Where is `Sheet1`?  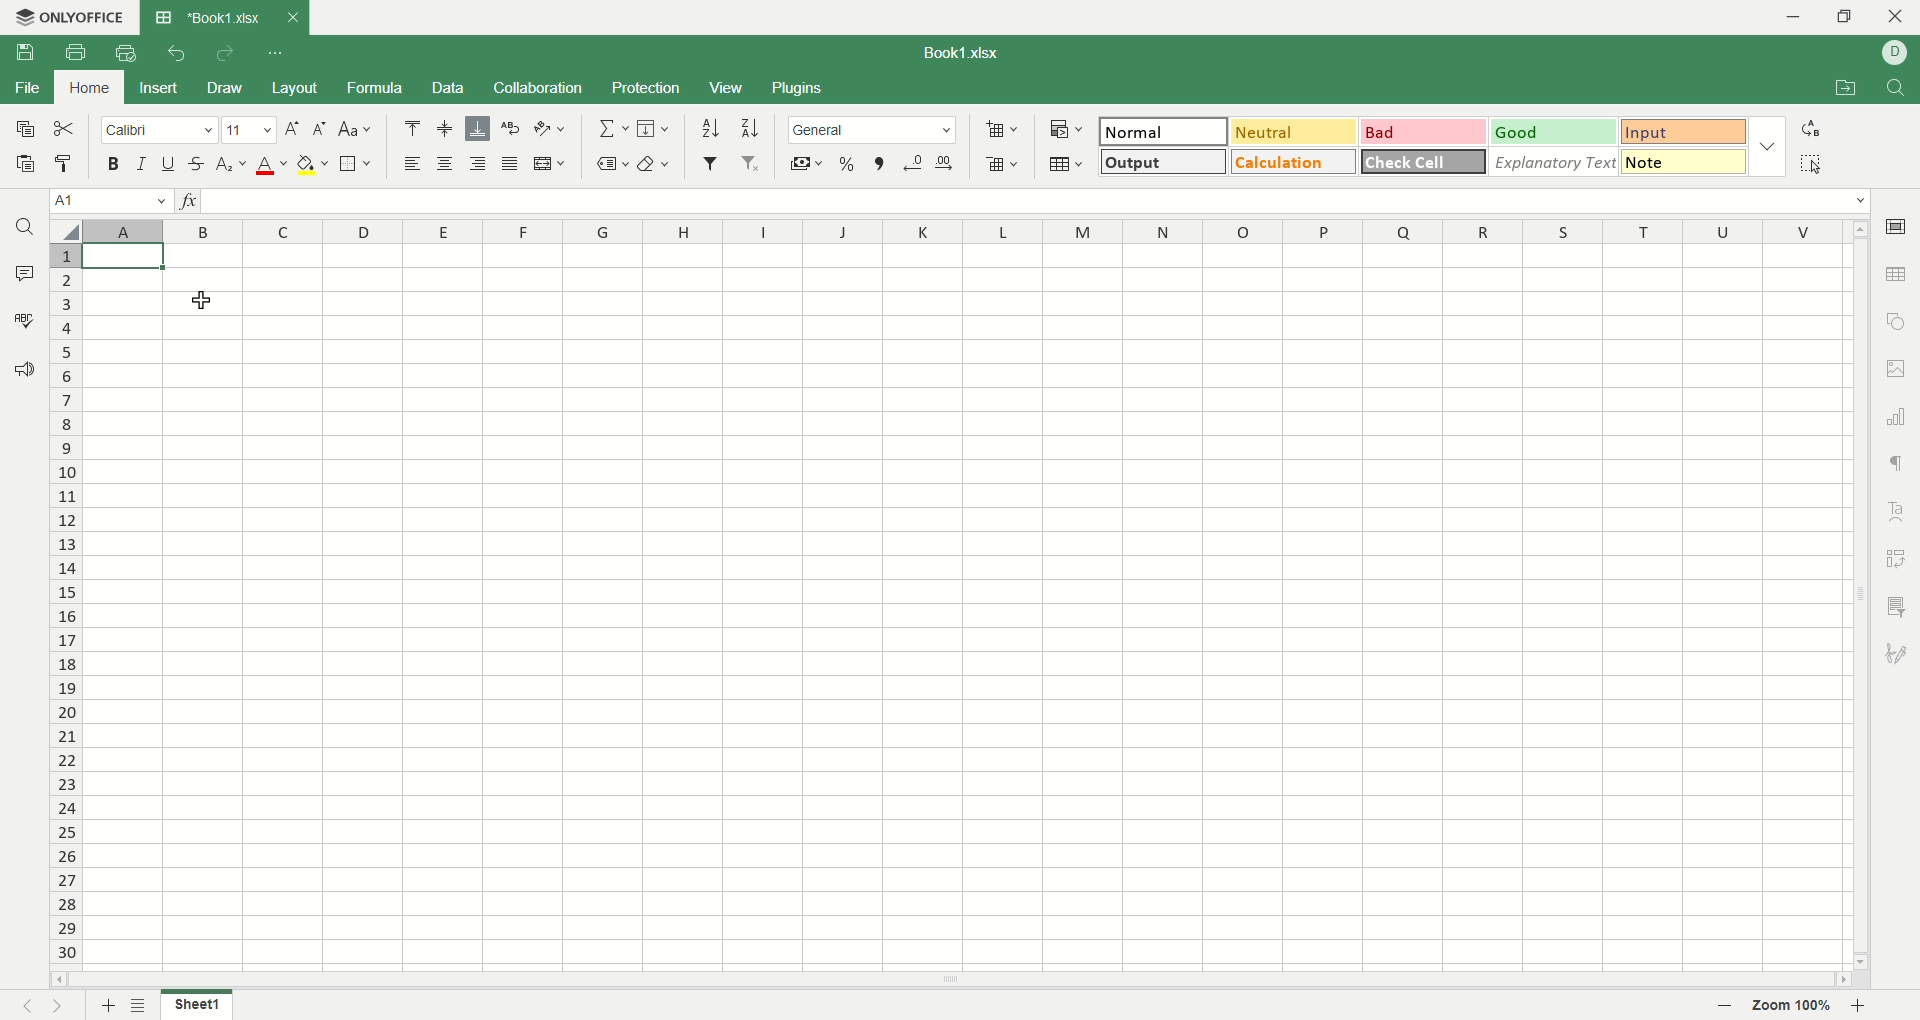
Sheet1 is located at coordinates (196, 1007).